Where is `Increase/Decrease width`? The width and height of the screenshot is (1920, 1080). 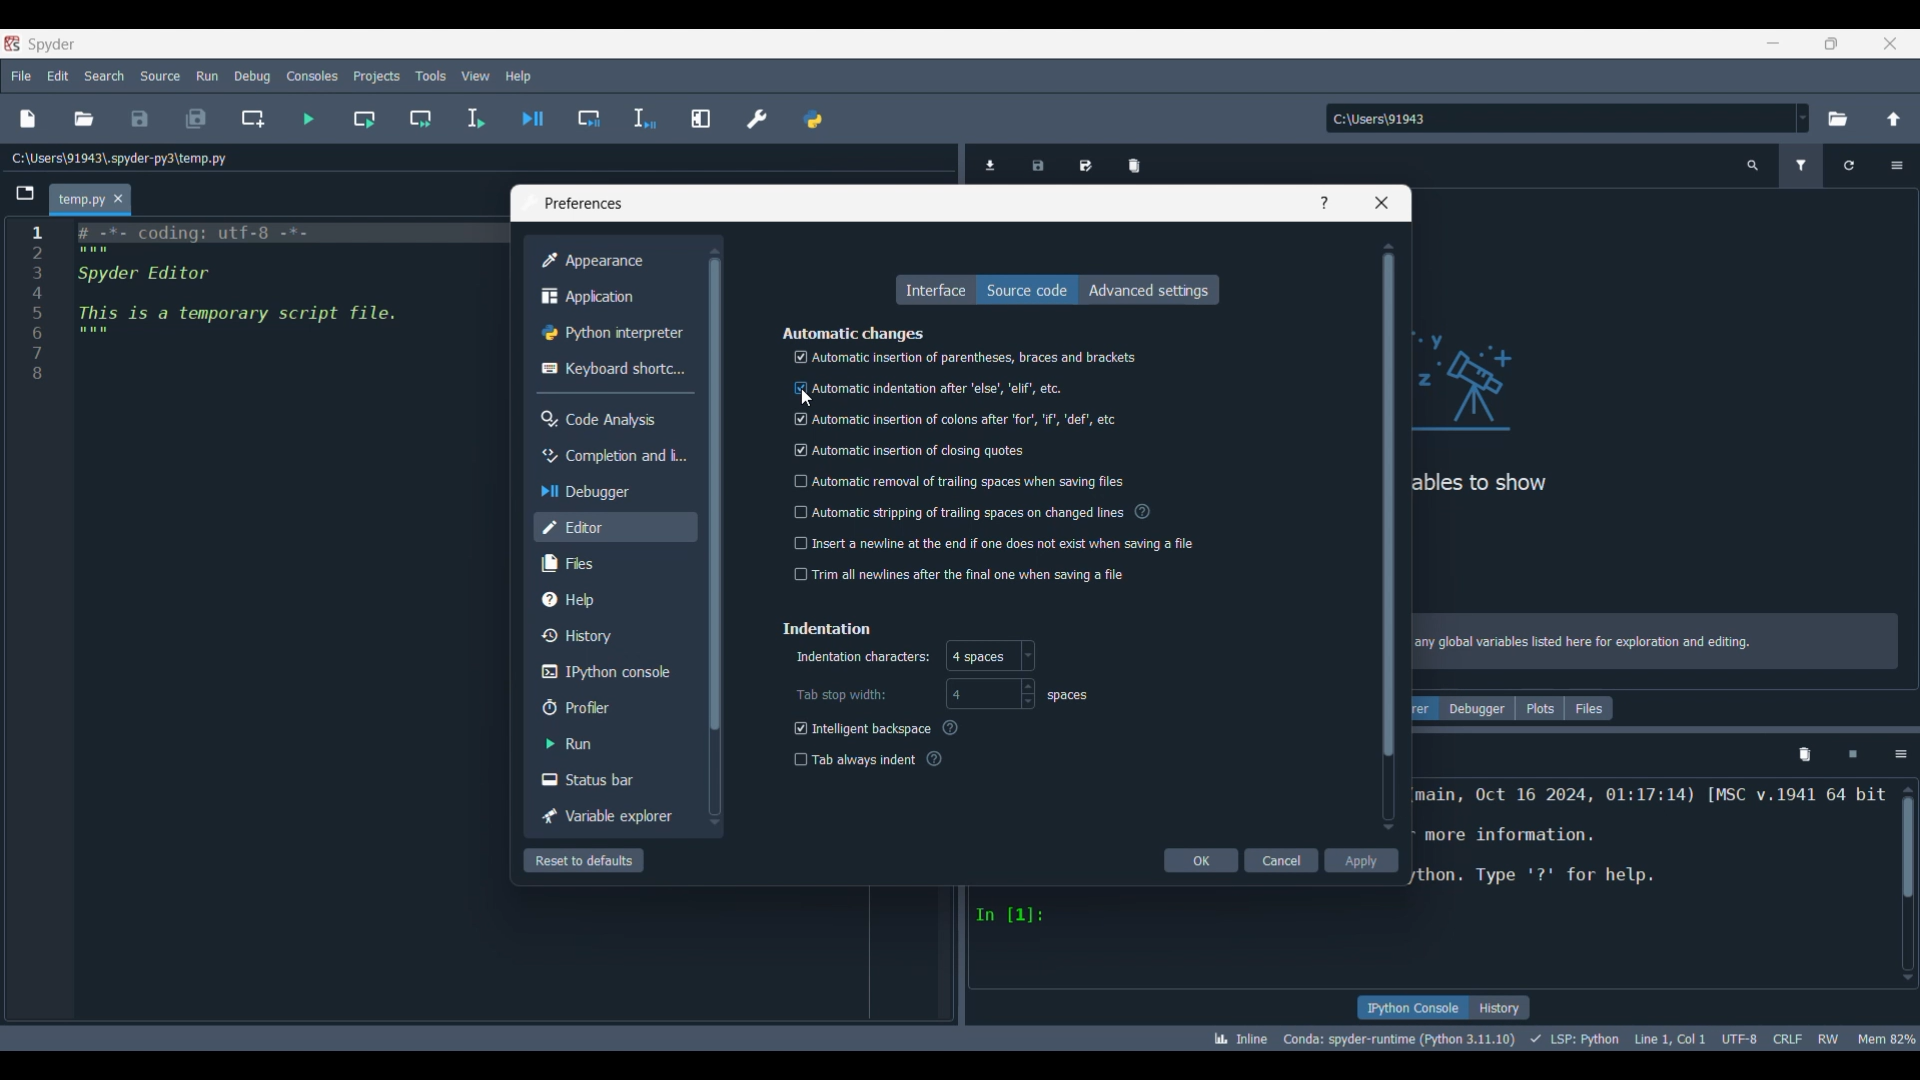
Increase/Decrease width is located at coordinates (1027, 694).